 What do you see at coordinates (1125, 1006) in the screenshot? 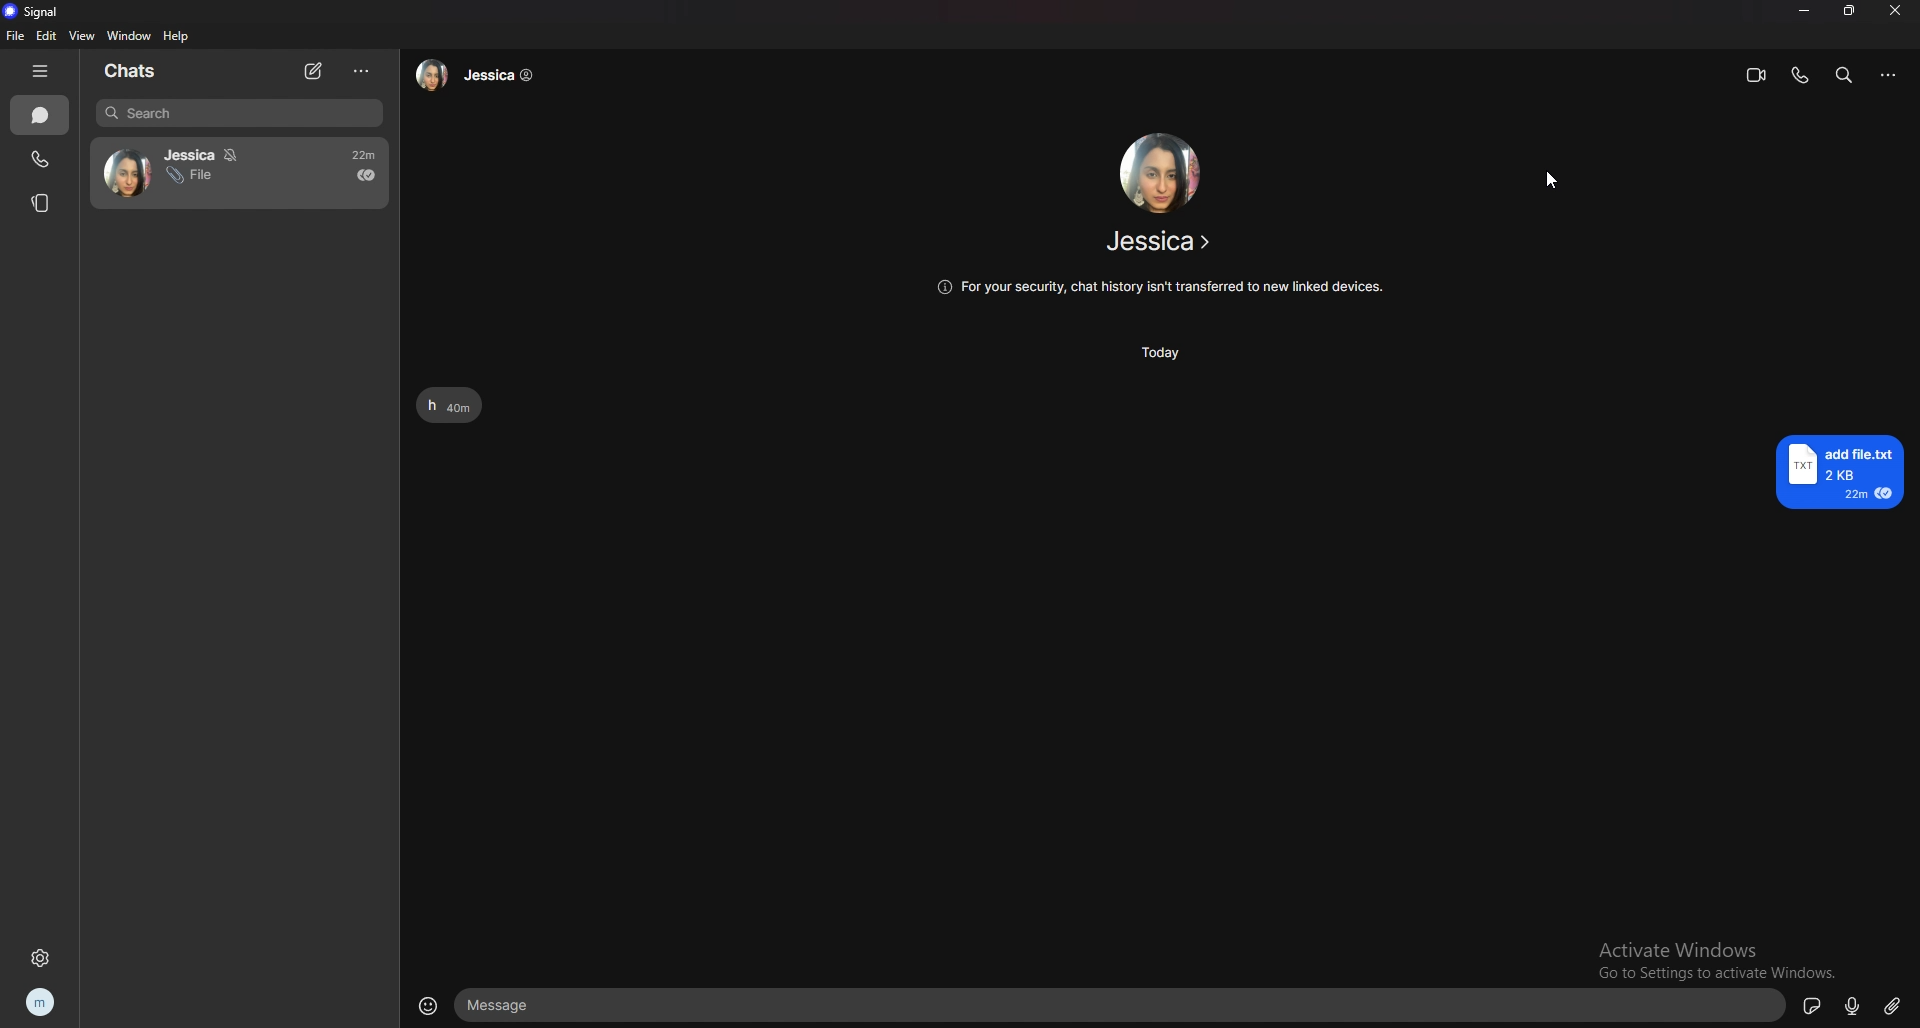
I see `text input` at bounding box center [1125, 1006].